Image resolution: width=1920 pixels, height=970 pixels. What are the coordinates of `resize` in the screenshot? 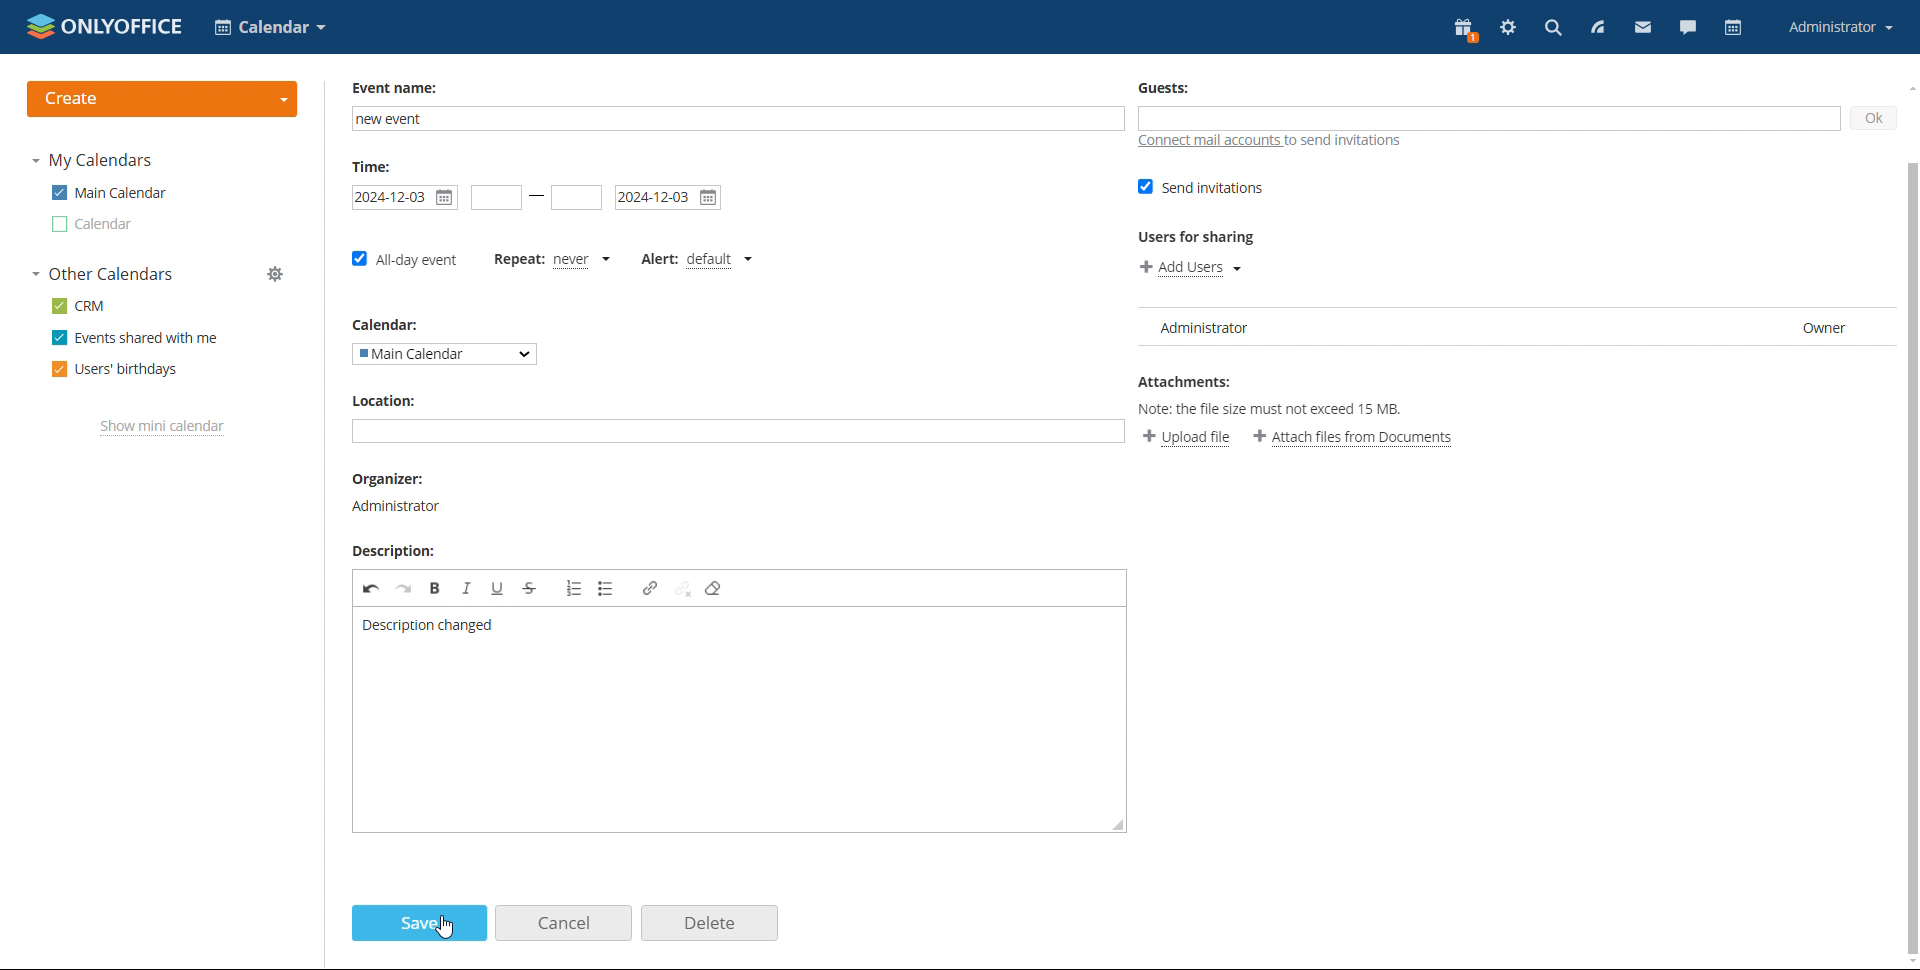 It's located at (1119, 827).